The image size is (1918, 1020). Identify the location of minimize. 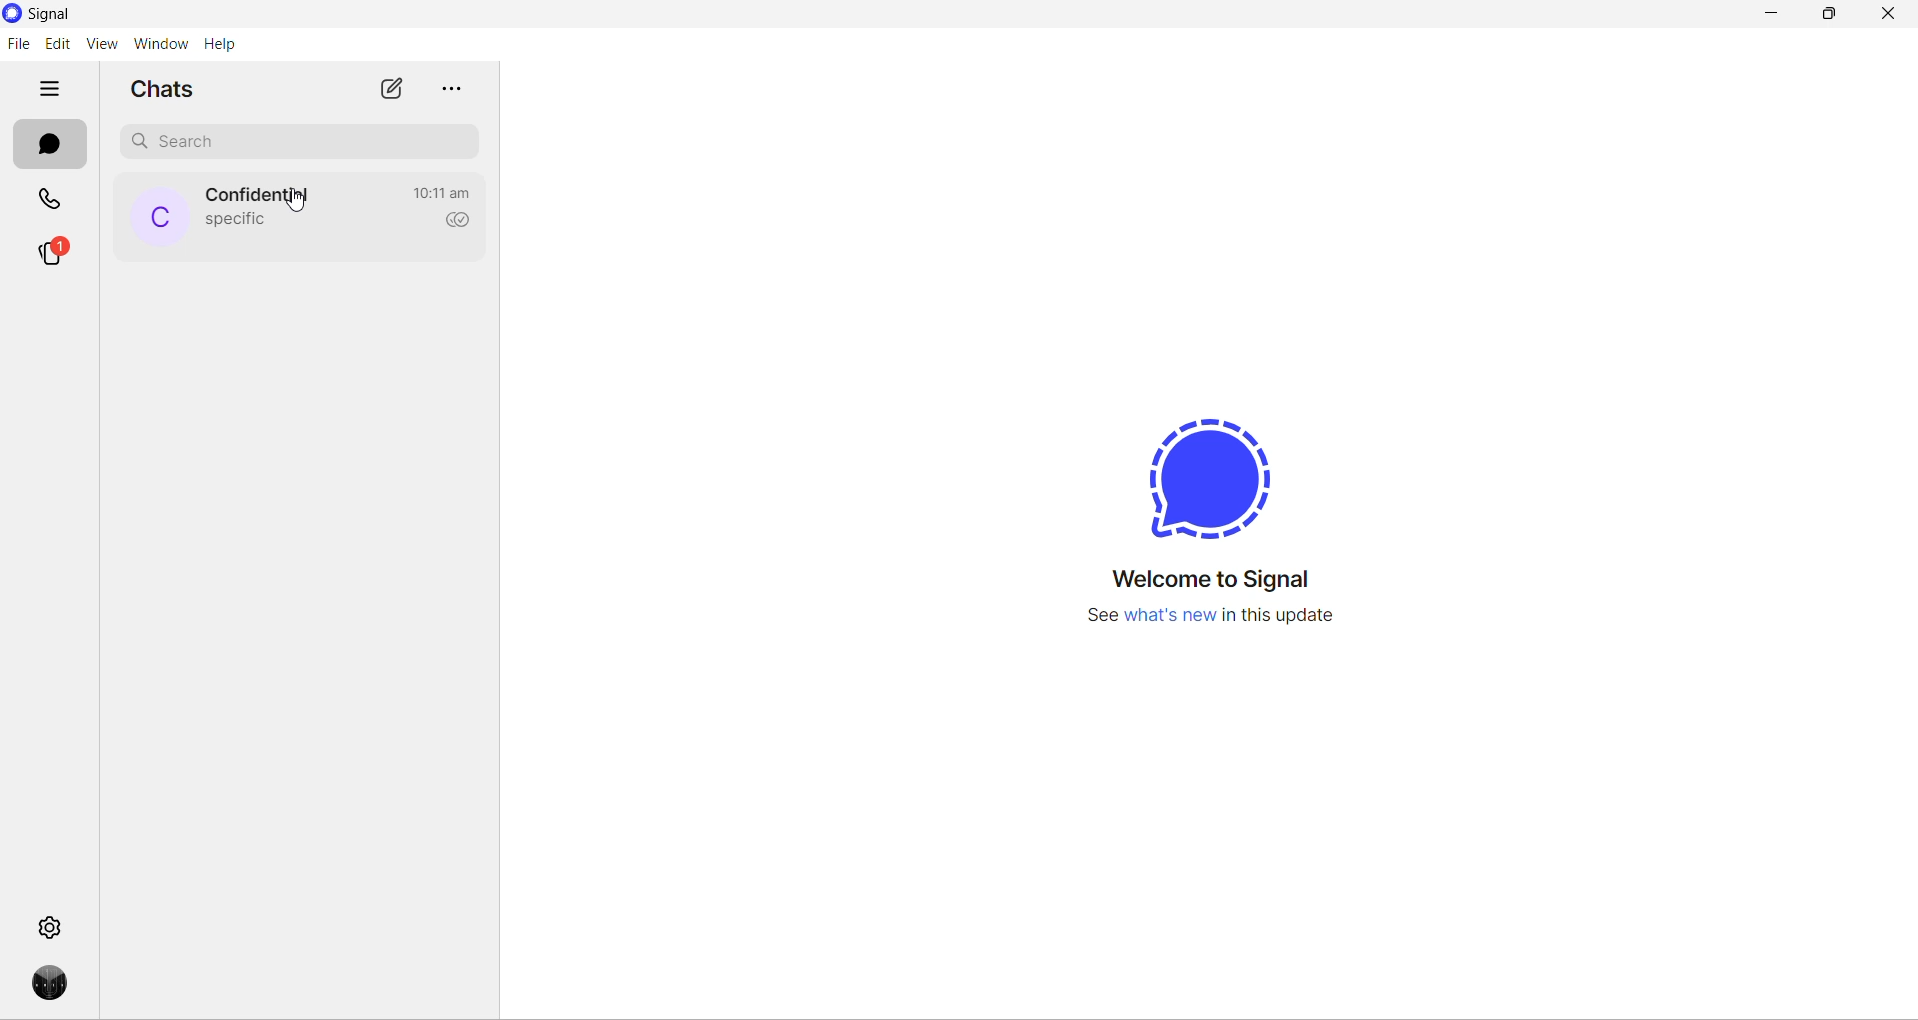
(1772, 17).